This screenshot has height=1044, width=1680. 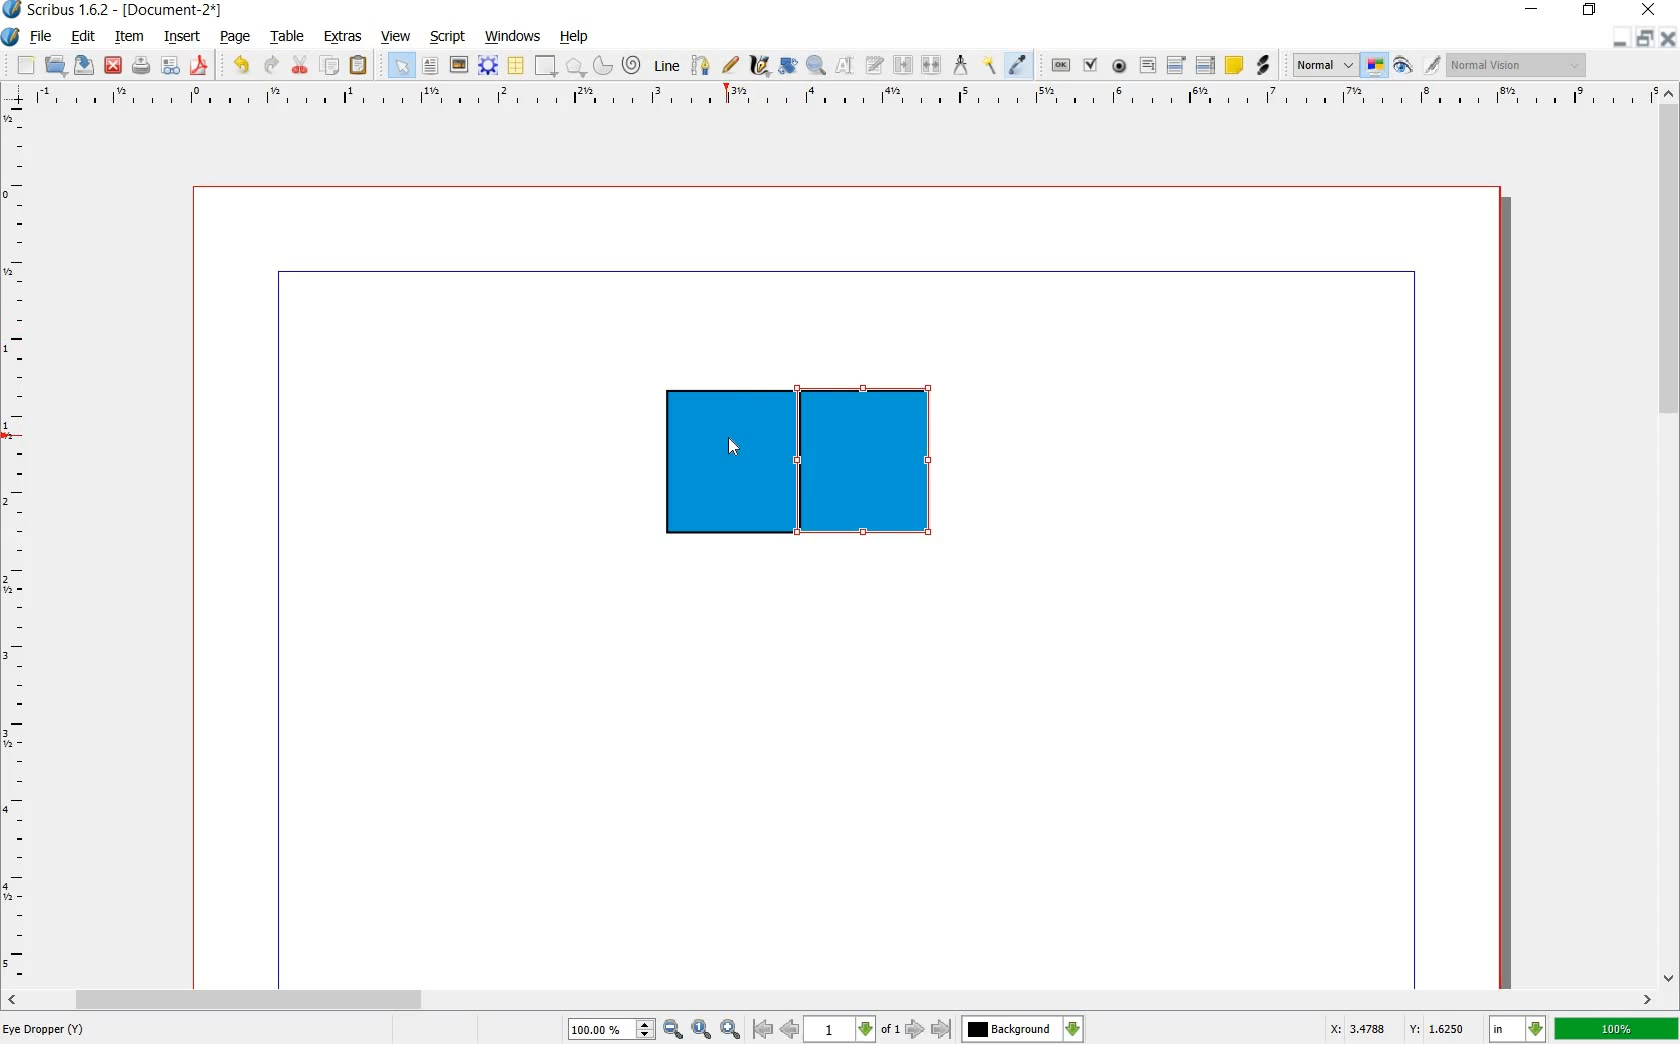 I want to click on go to last page, so click(x=943, y=1029).